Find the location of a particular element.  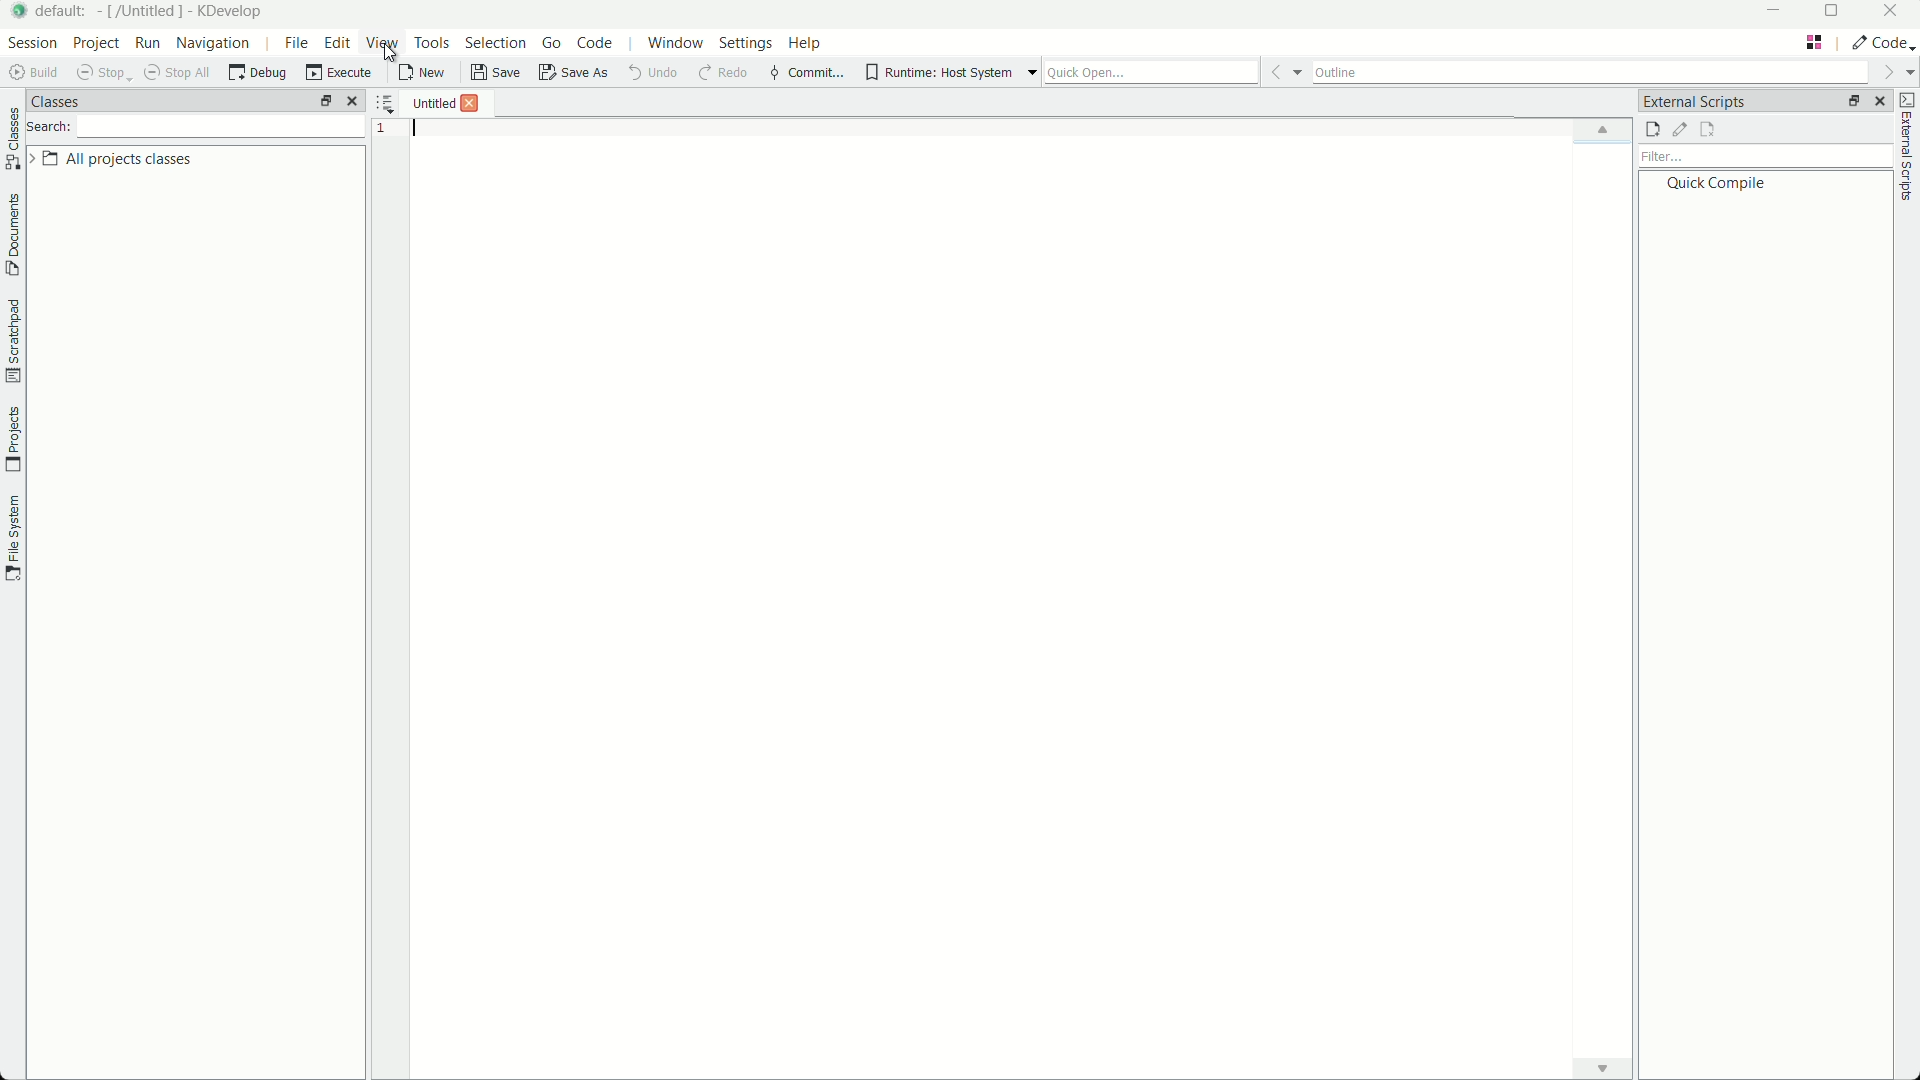

remove external scripts is located at coordinates (1707, 130).